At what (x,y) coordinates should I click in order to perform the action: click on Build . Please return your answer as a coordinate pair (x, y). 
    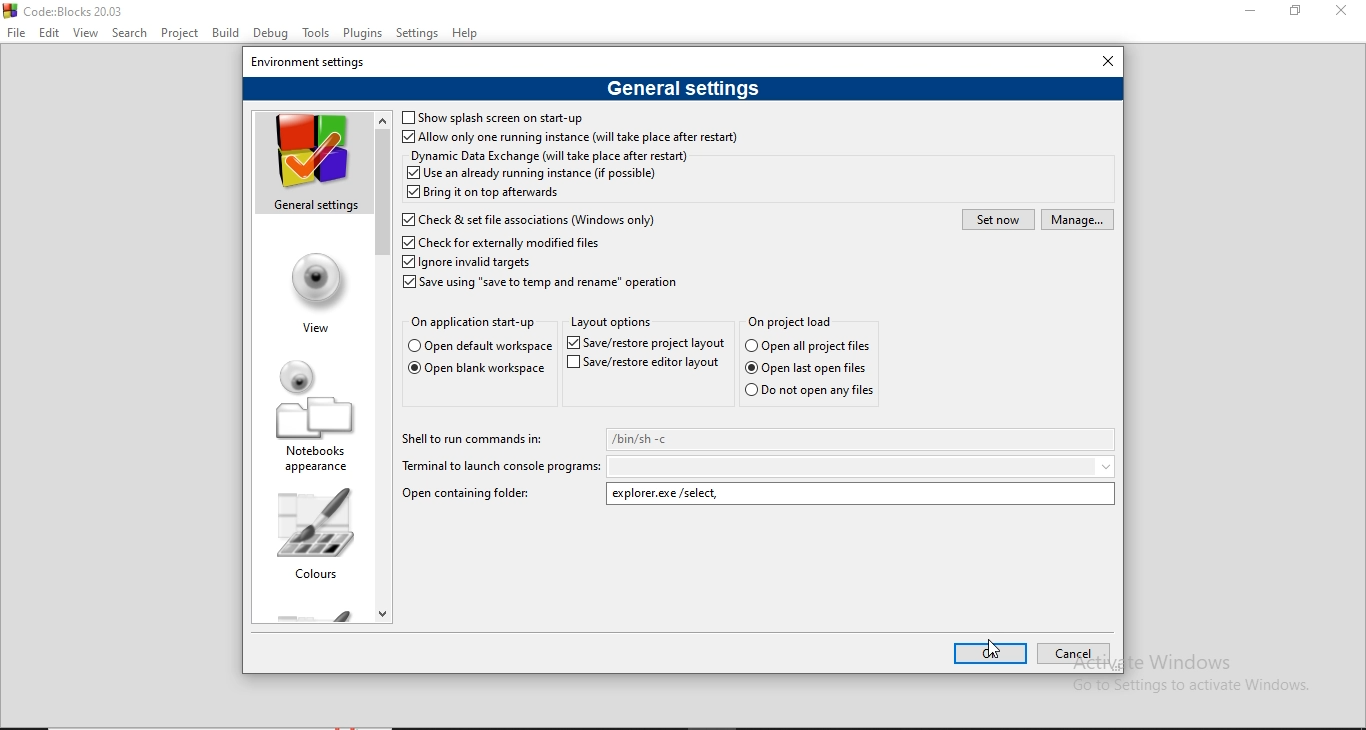
    Looking at the image, I should click on (227, 31).